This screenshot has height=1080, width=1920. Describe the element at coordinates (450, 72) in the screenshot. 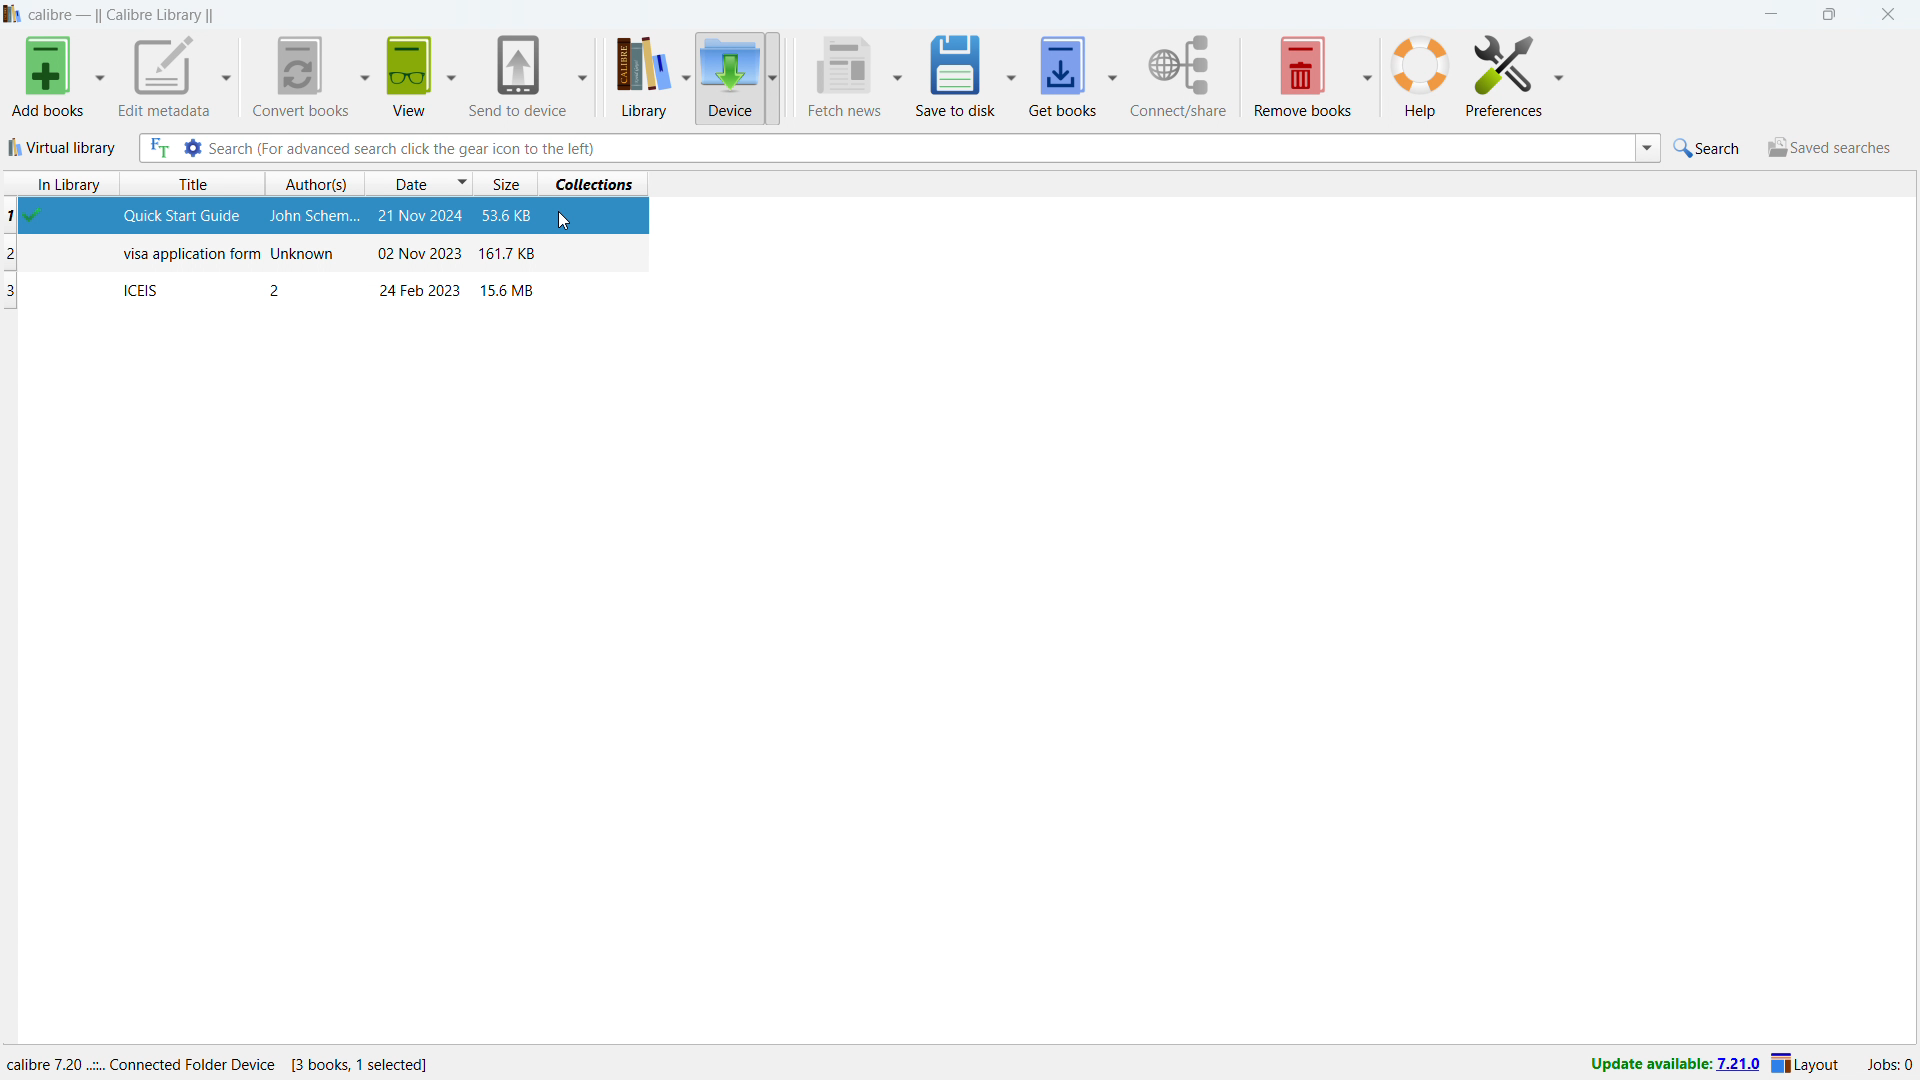

I see `view options` at that location.